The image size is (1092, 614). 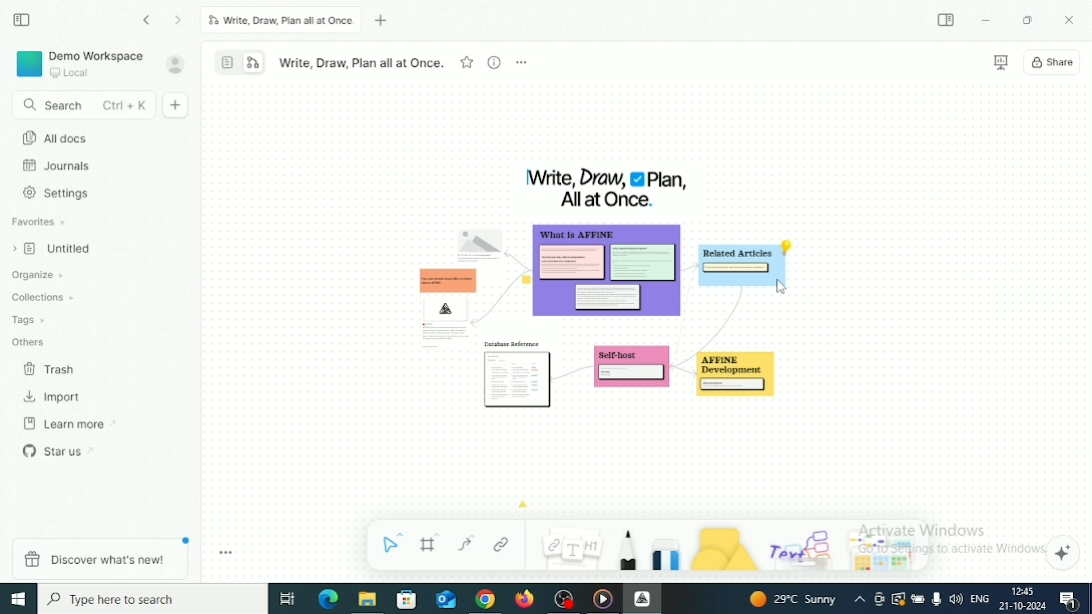 What do you see at coordinates (525, 600) in the screenshot?
I see `Firefox` at bounding box center [525, 600].